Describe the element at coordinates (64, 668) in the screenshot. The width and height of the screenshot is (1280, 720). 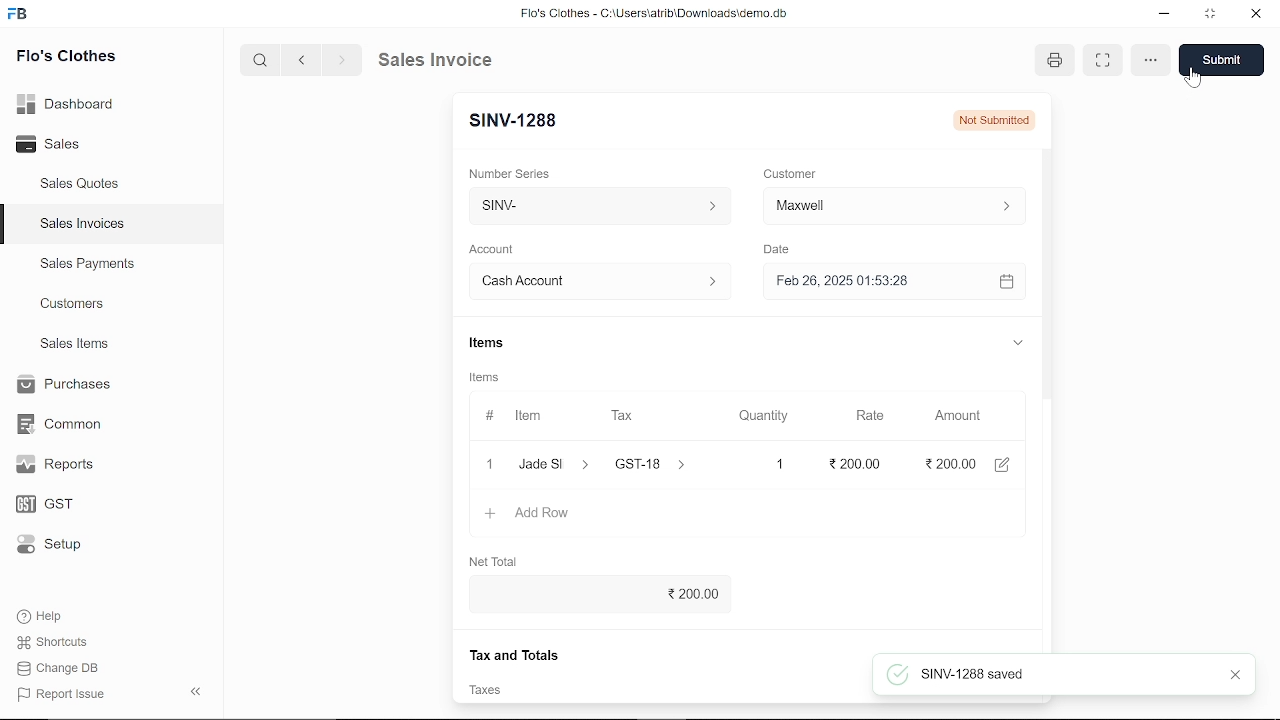
I see `Change DB` at that location.